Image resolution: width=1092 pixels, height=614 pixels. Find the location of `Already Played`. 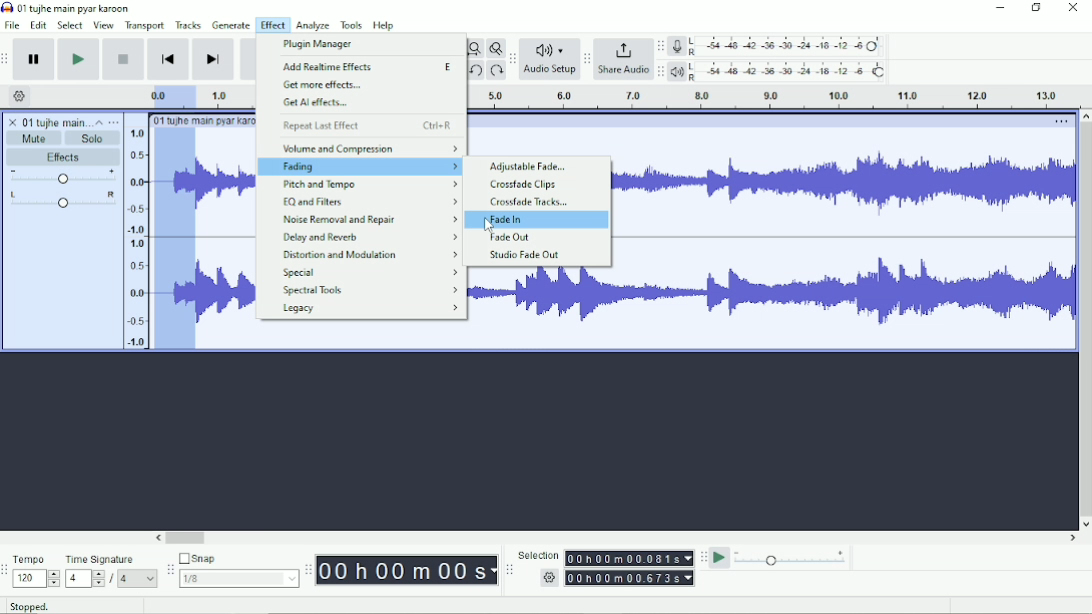

Already Played is located at coordinates (169, 96).